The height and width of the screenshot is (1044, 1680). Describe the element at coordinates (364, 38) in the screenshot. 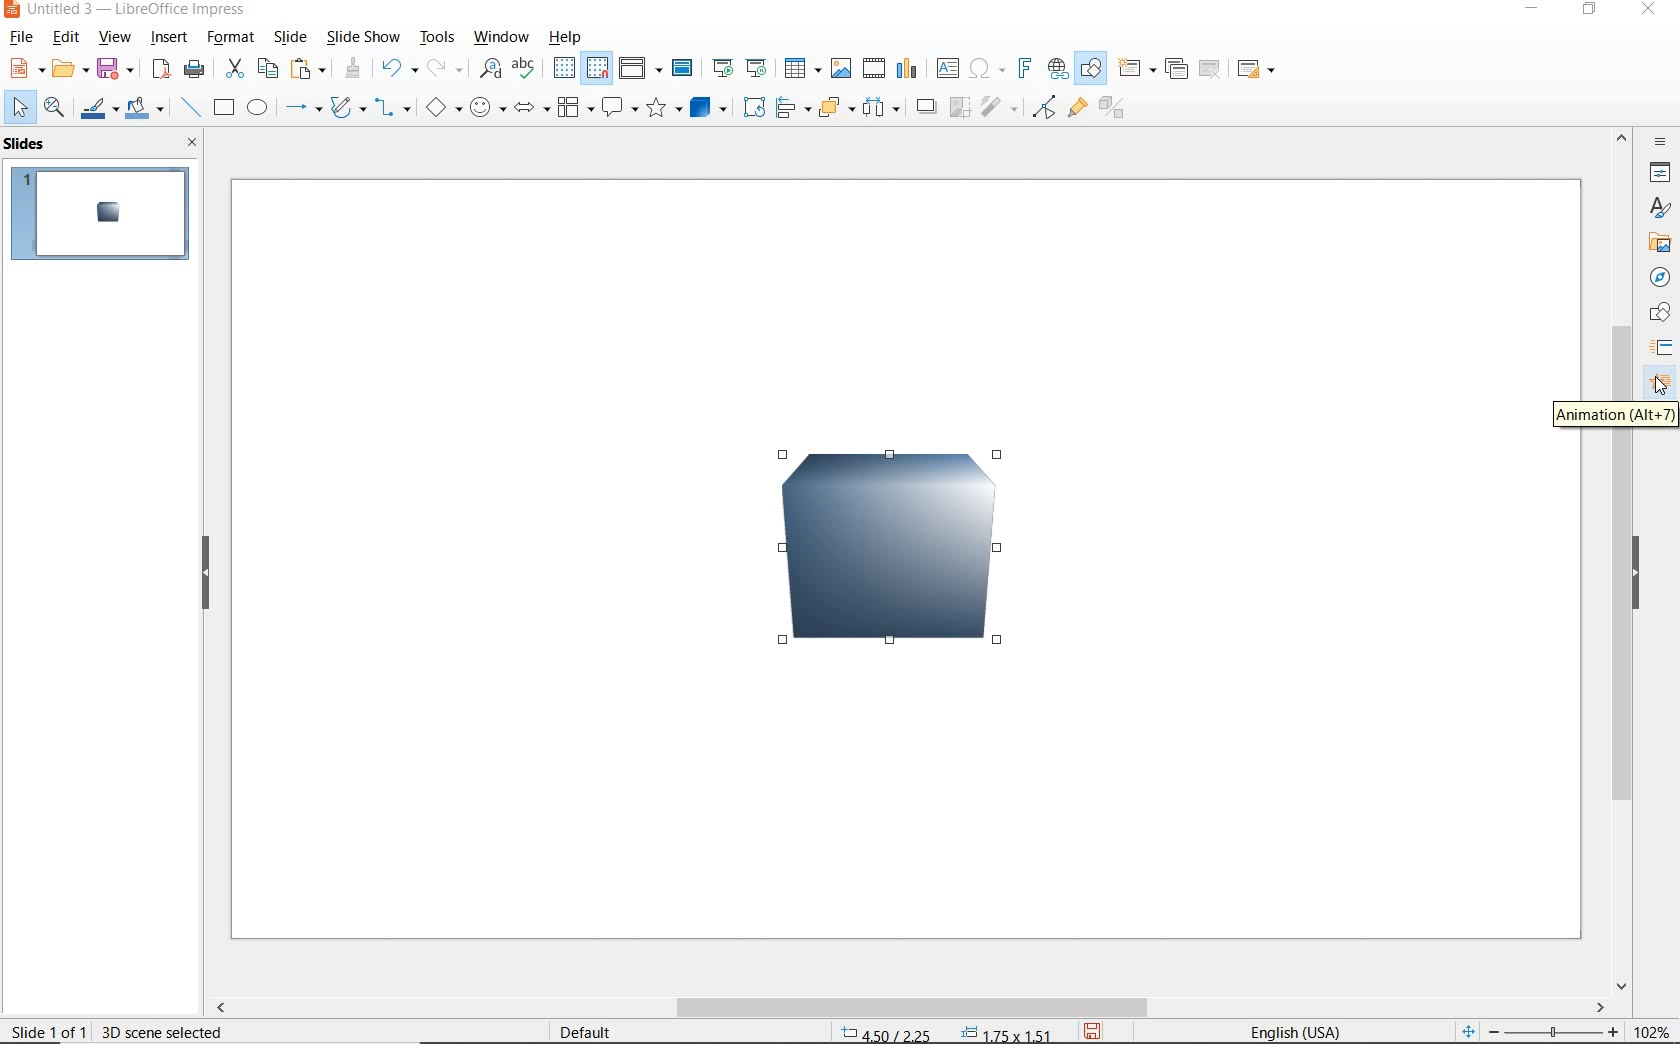

I see `slide show` at that location.